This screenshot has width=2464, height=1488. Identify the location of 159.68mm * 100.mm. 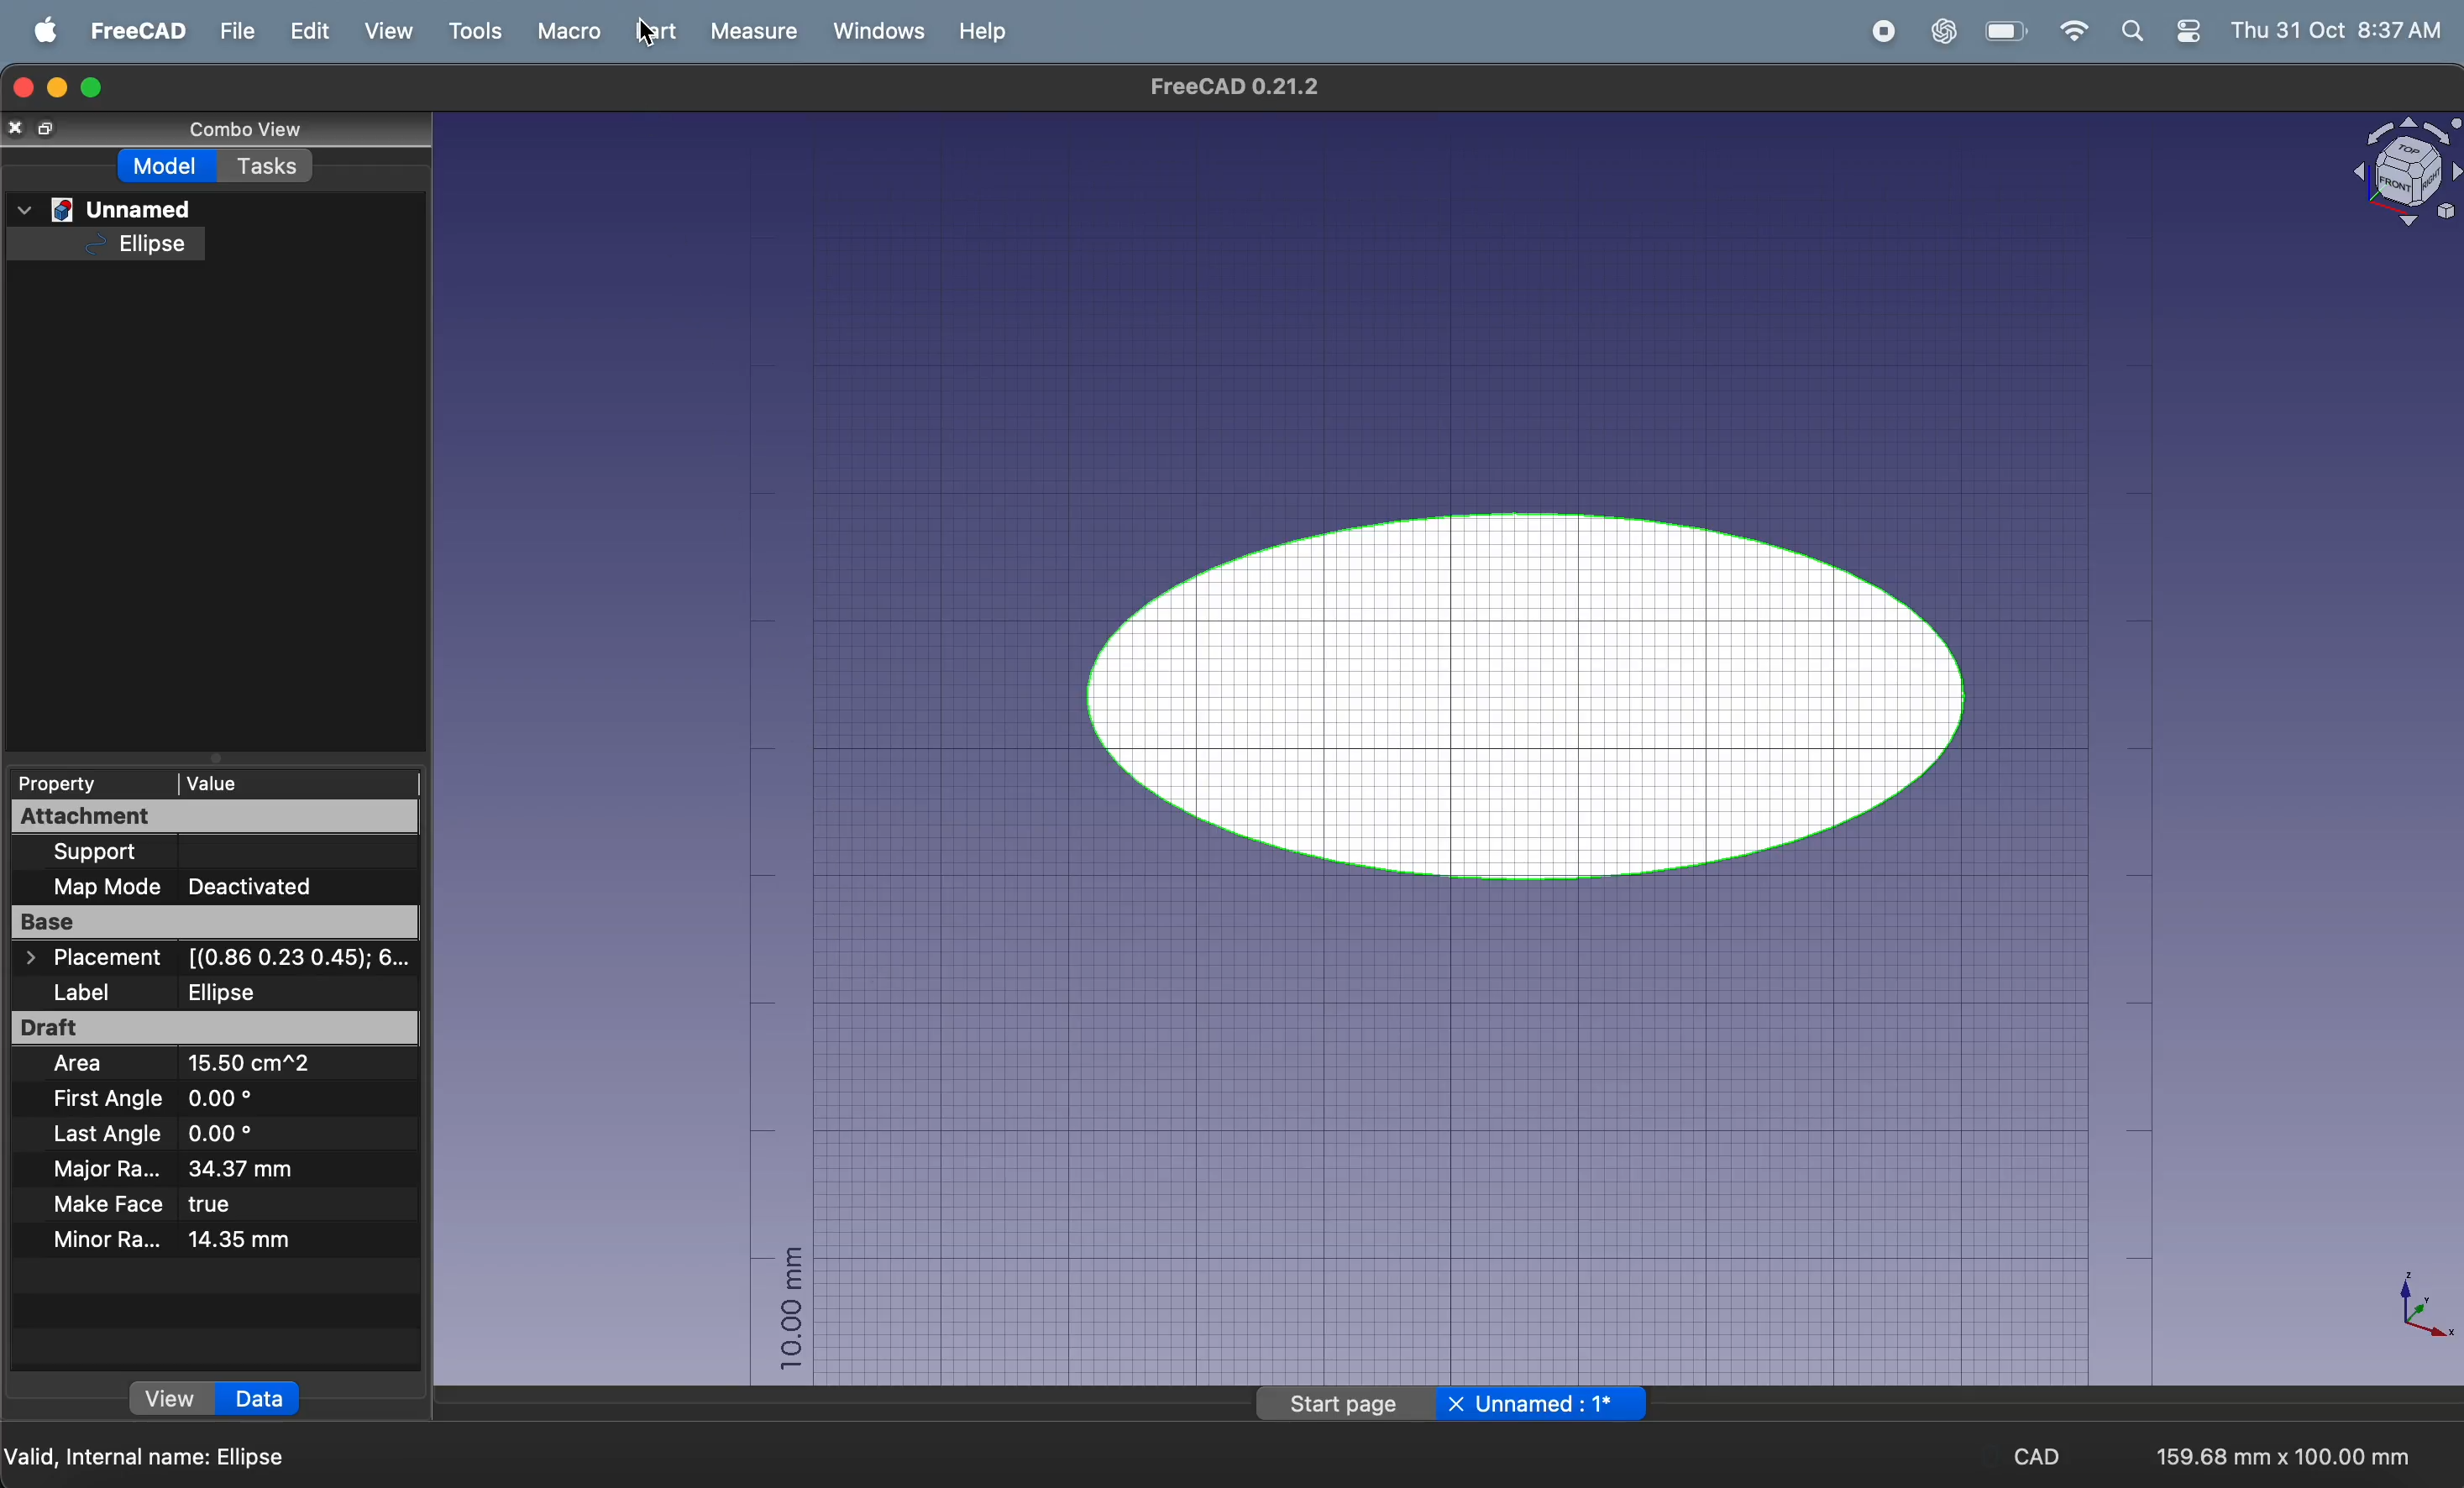
(2278, 1449).